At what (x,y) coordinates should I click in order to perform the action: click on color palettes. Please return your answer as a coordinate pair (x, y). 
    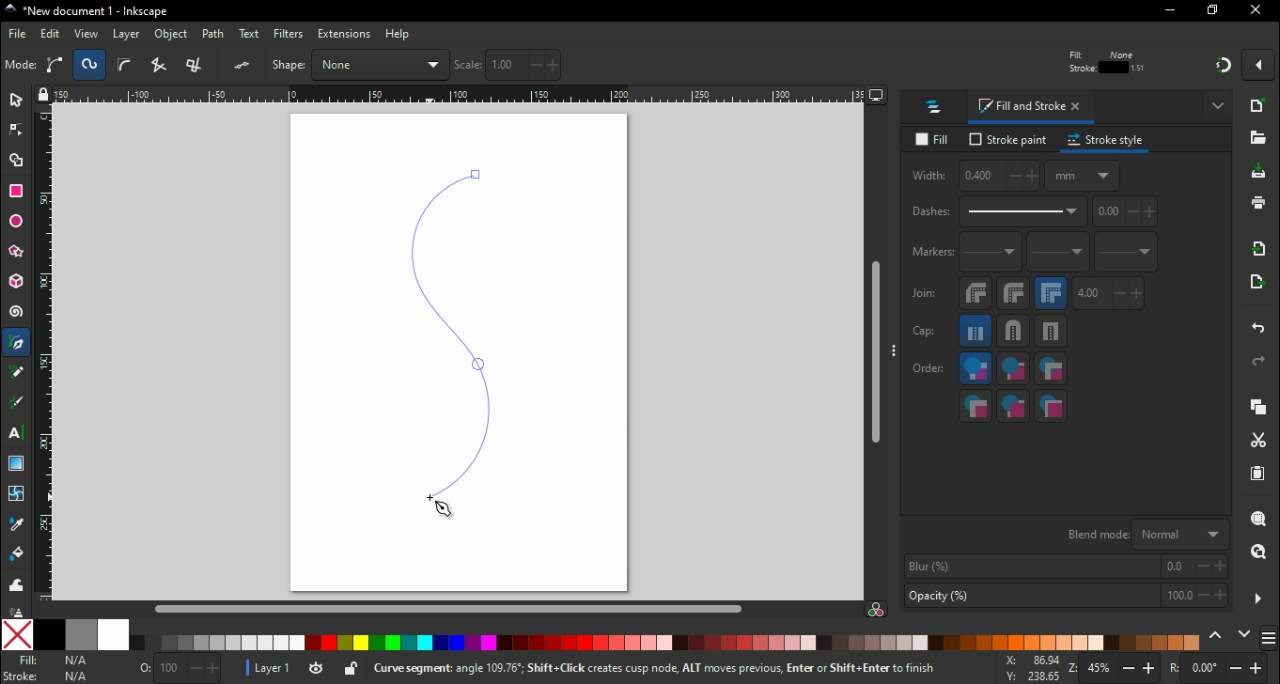
    Looking at the image, I should click on (1270, 636).